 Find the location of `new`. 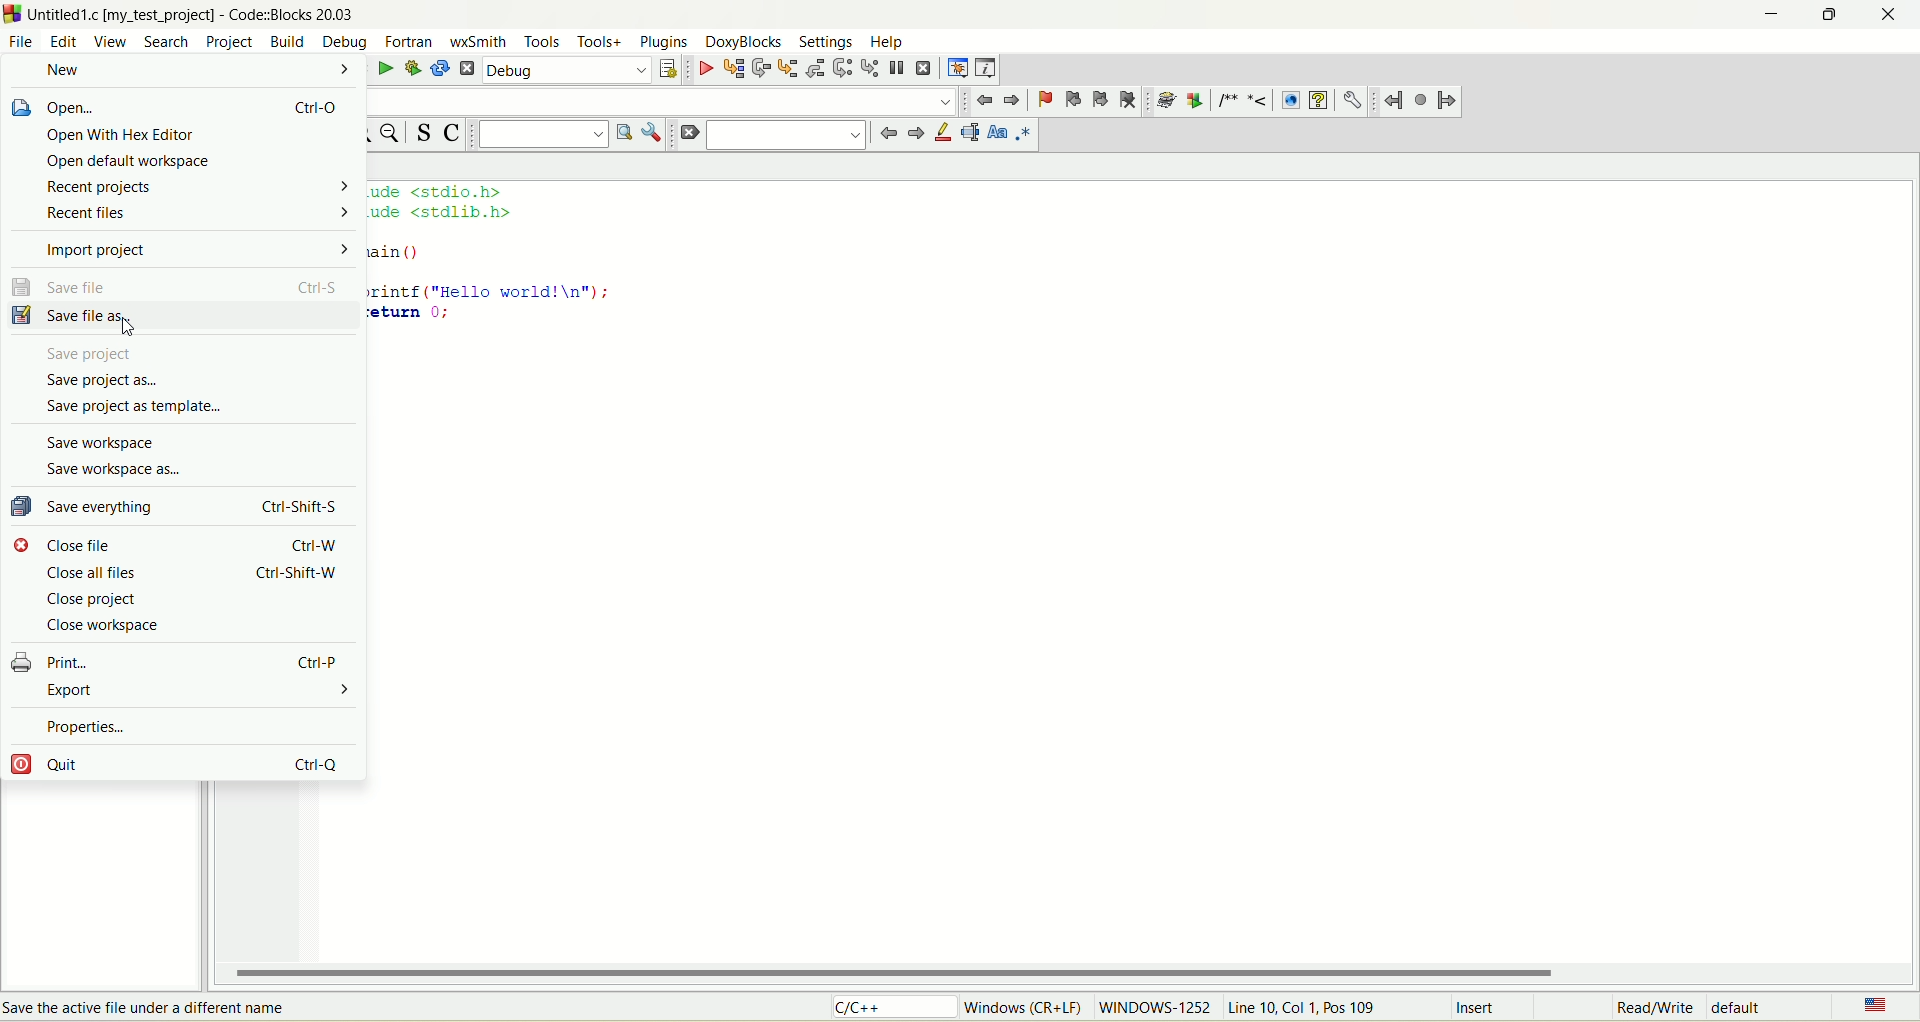

new is located at coordinates (200, 71).